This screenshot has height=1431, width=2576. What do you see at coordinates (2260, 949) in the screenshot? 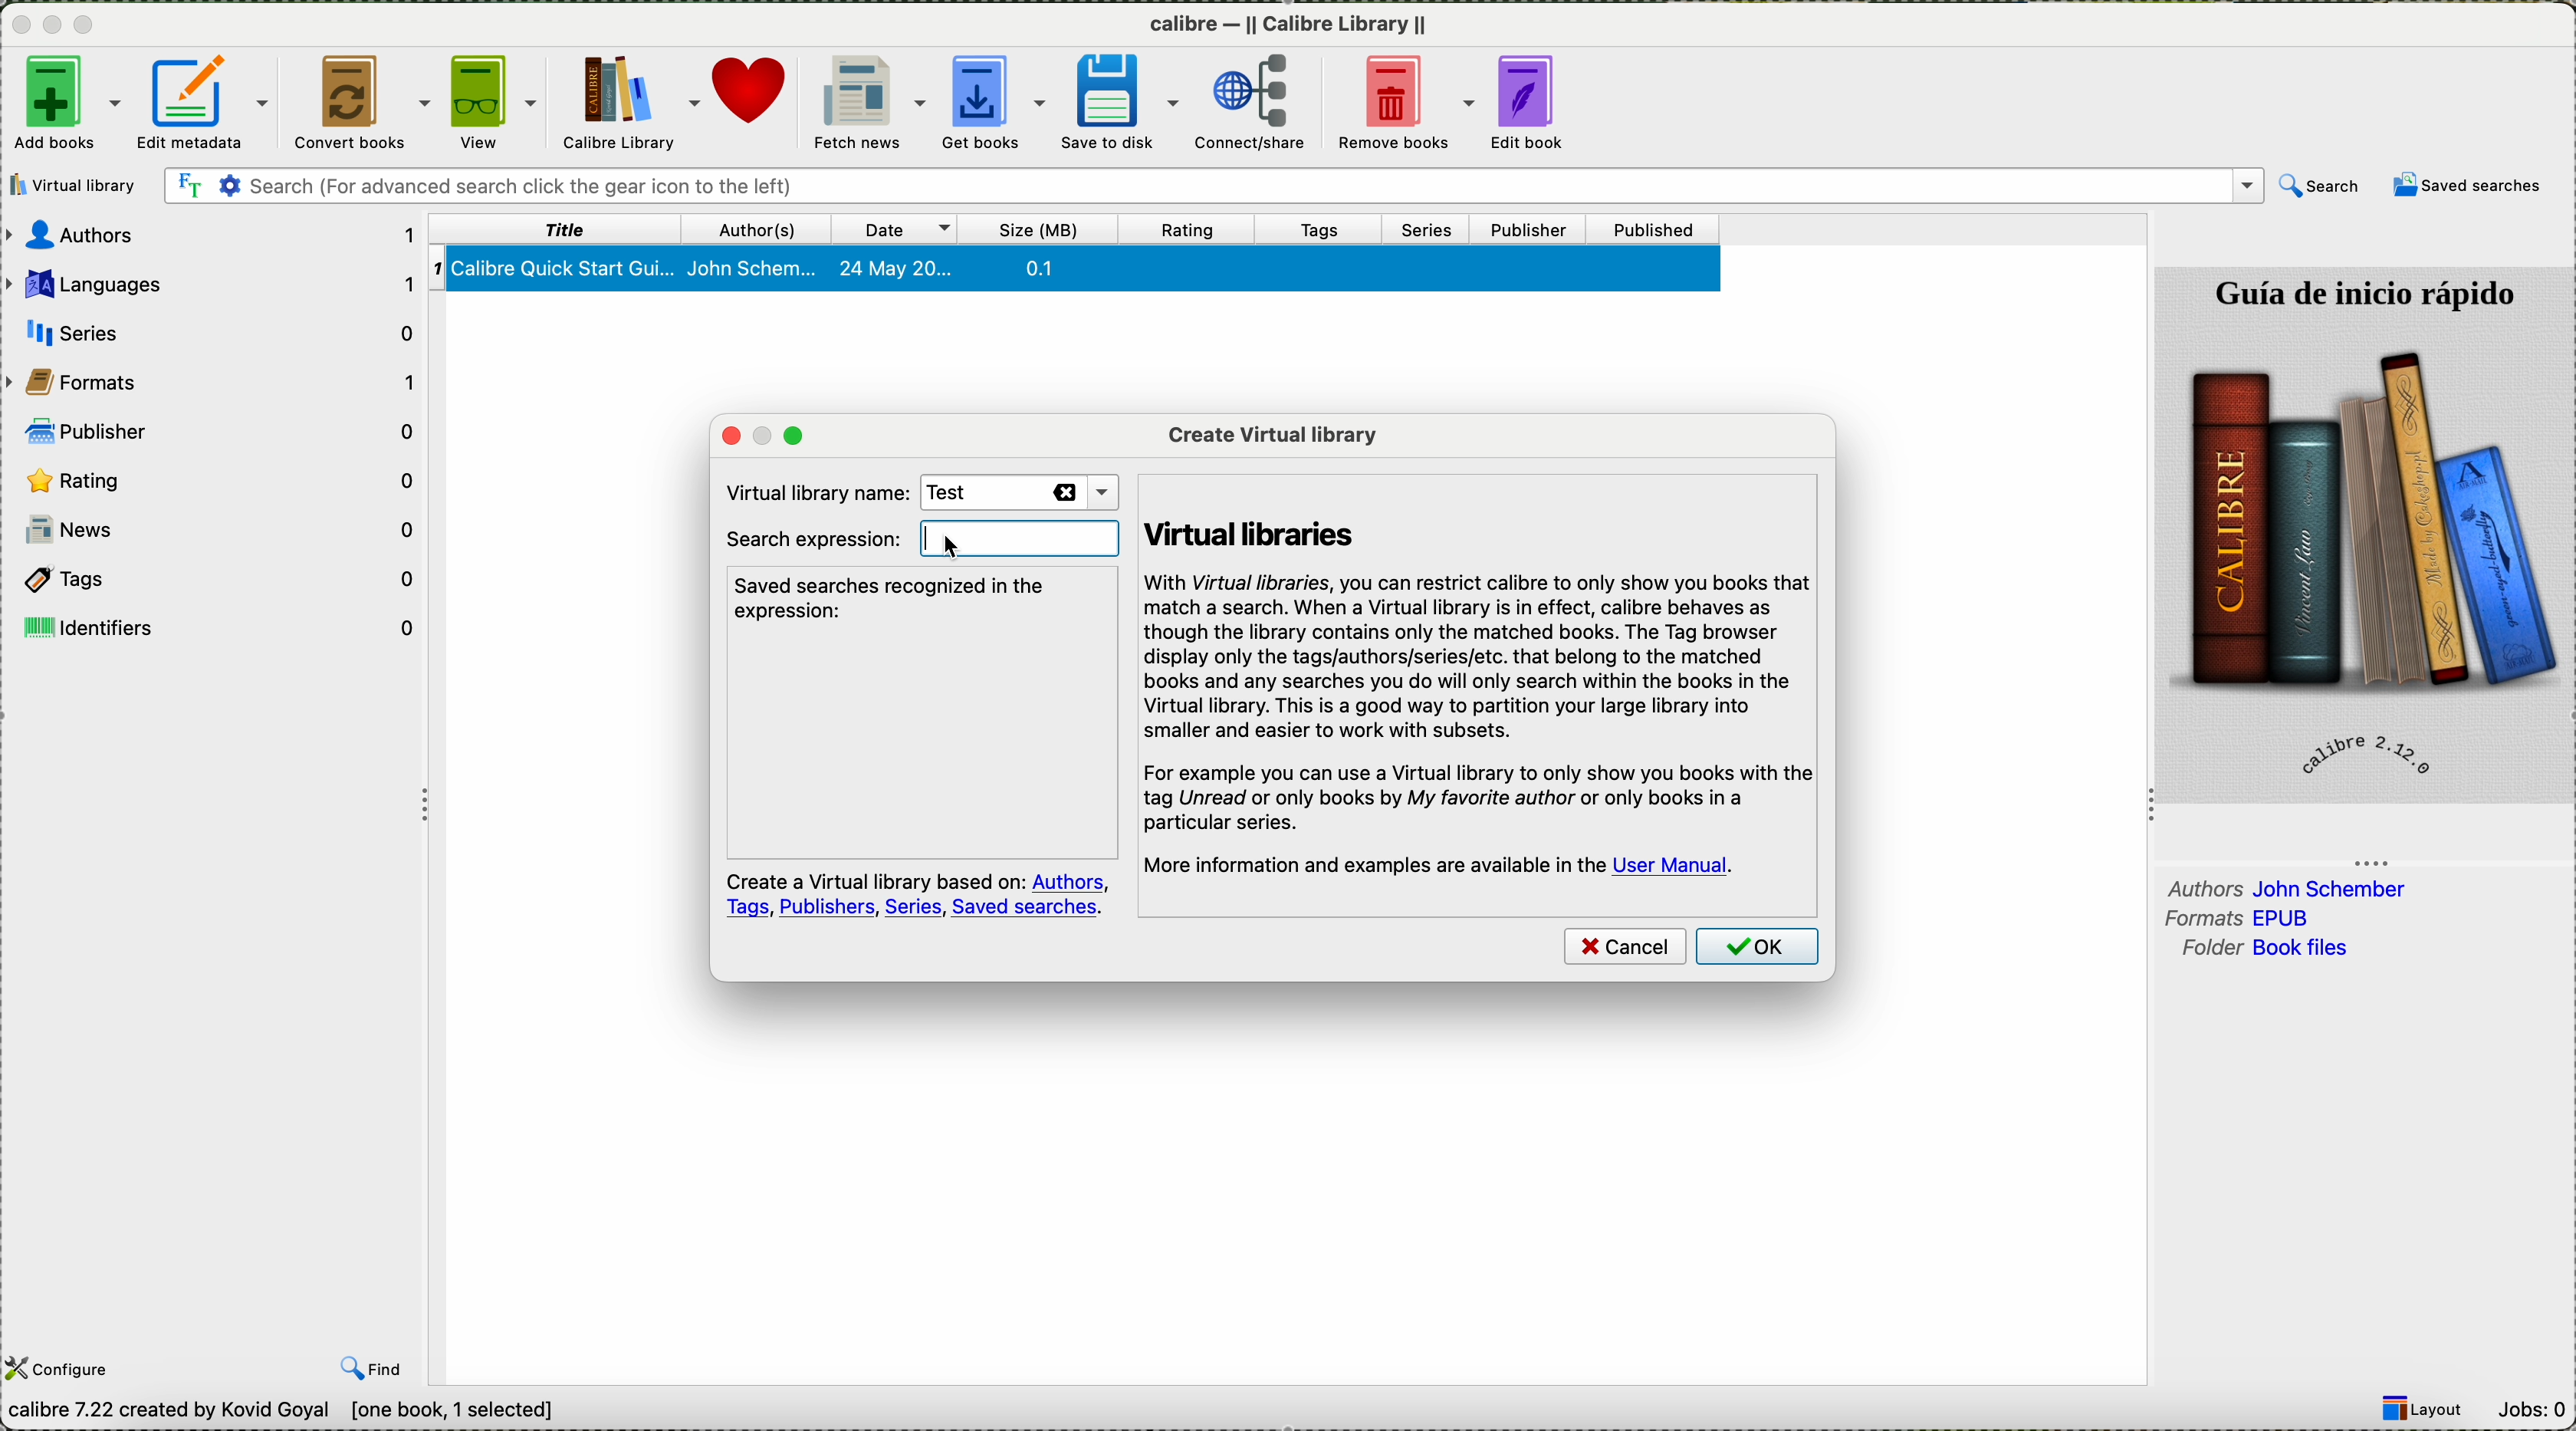
I see `folder` at bounding box center [2260, 949].